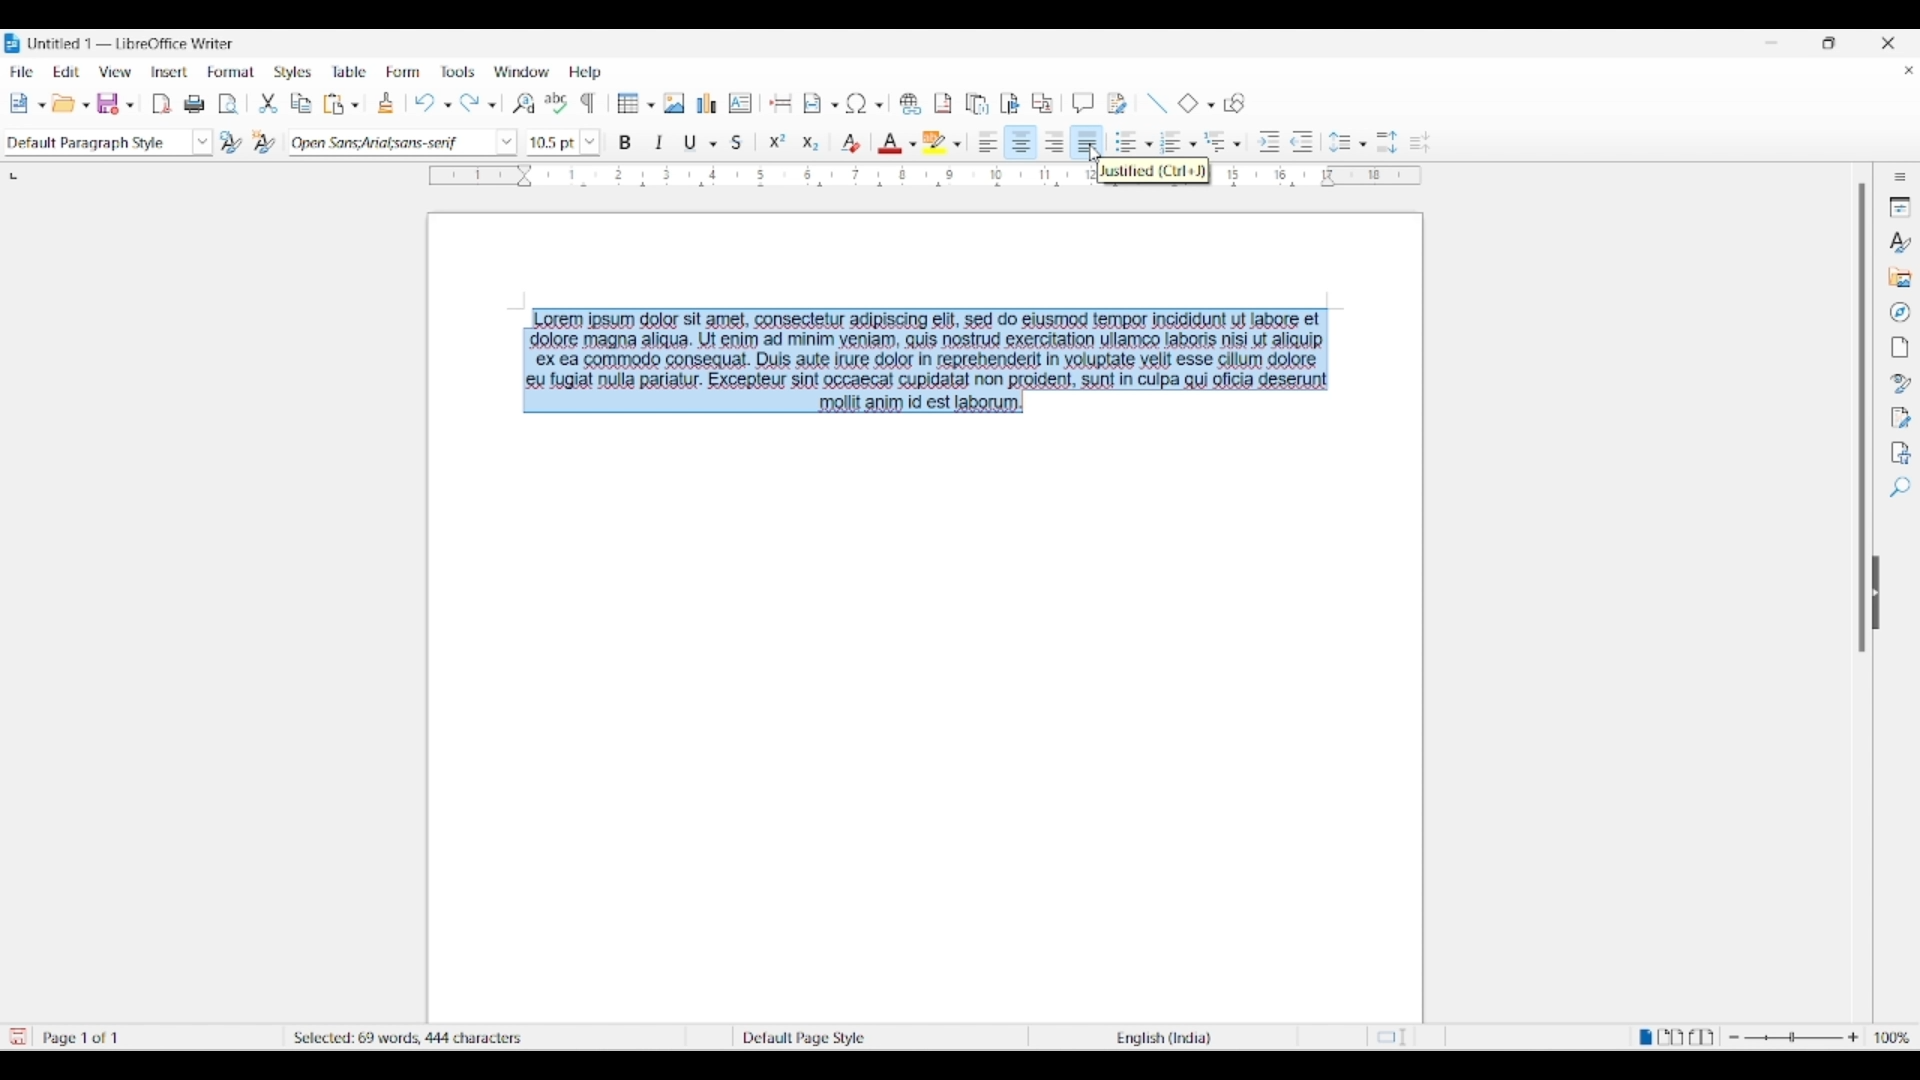 This screenshot has width=1920, height=1080. Describe the element at coordinates (1157, 104) in the screenshot. I see `Insert line` at that location.